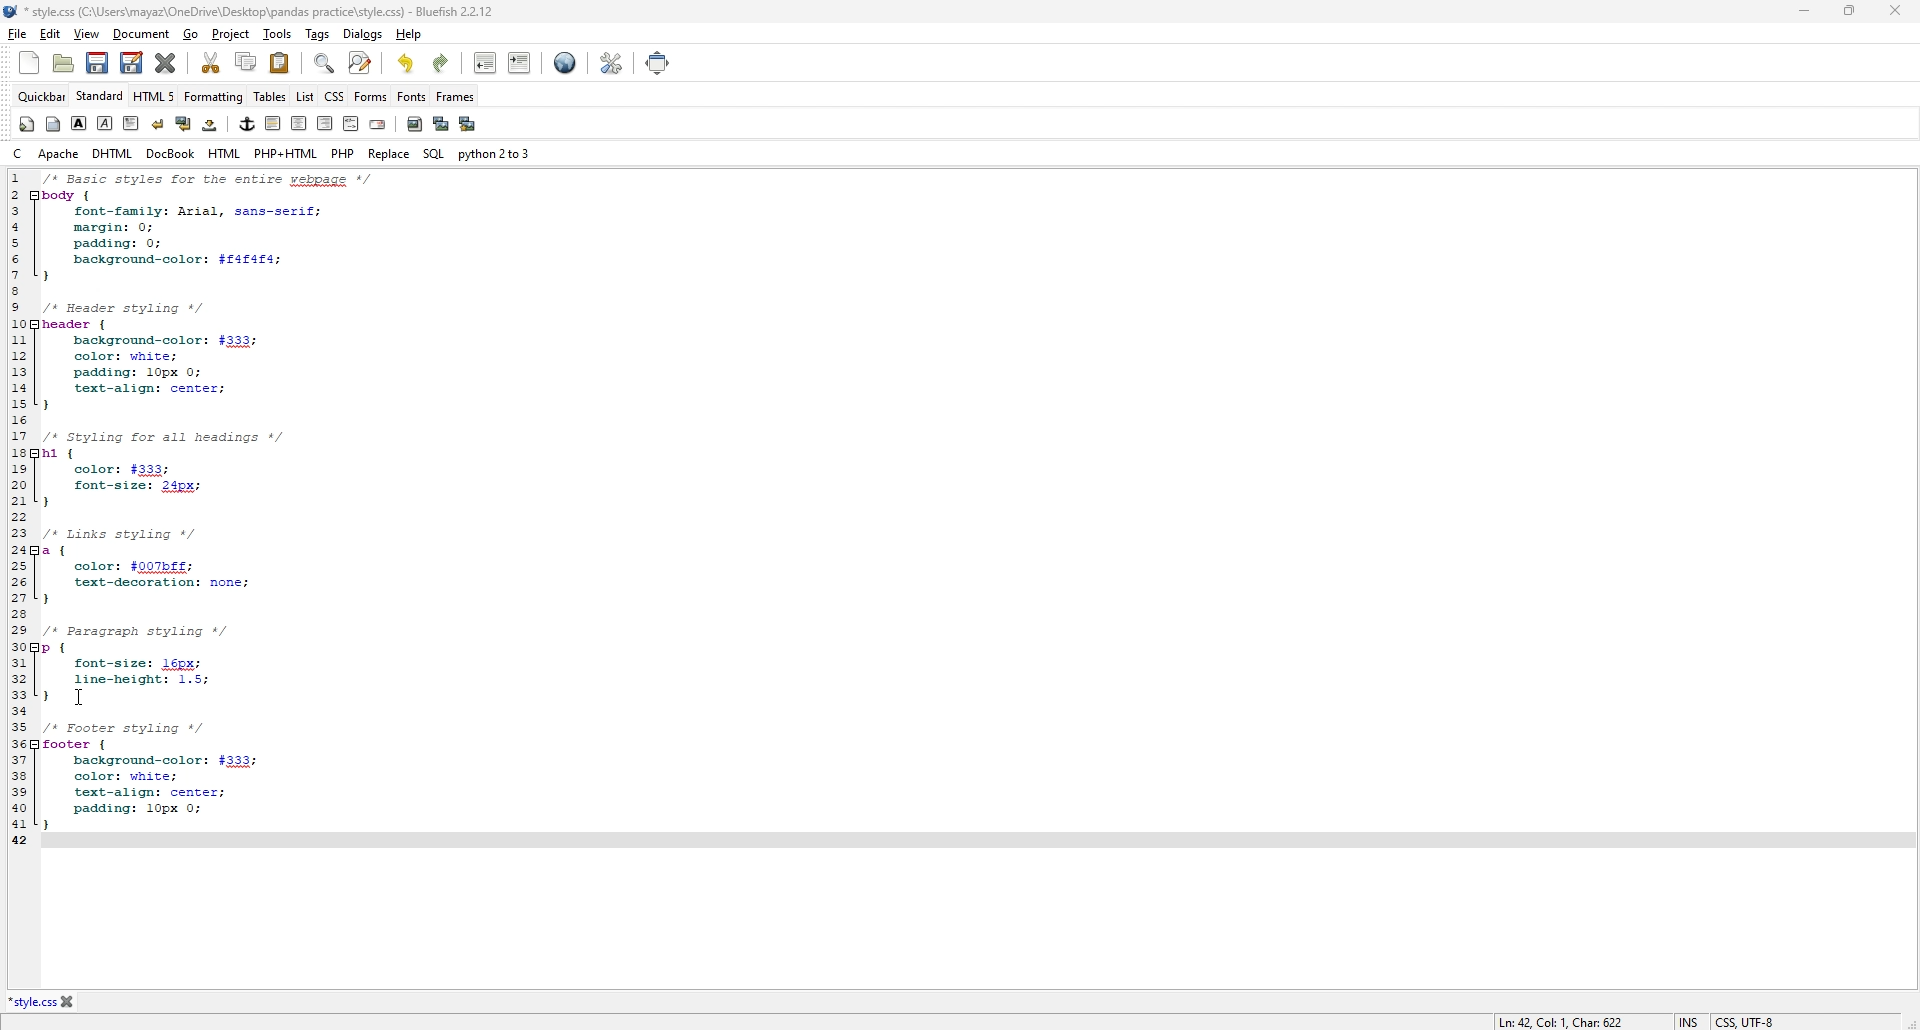 This screenshot has height=1030, width=1920. I want to click on edit preference, so click(612, 63).